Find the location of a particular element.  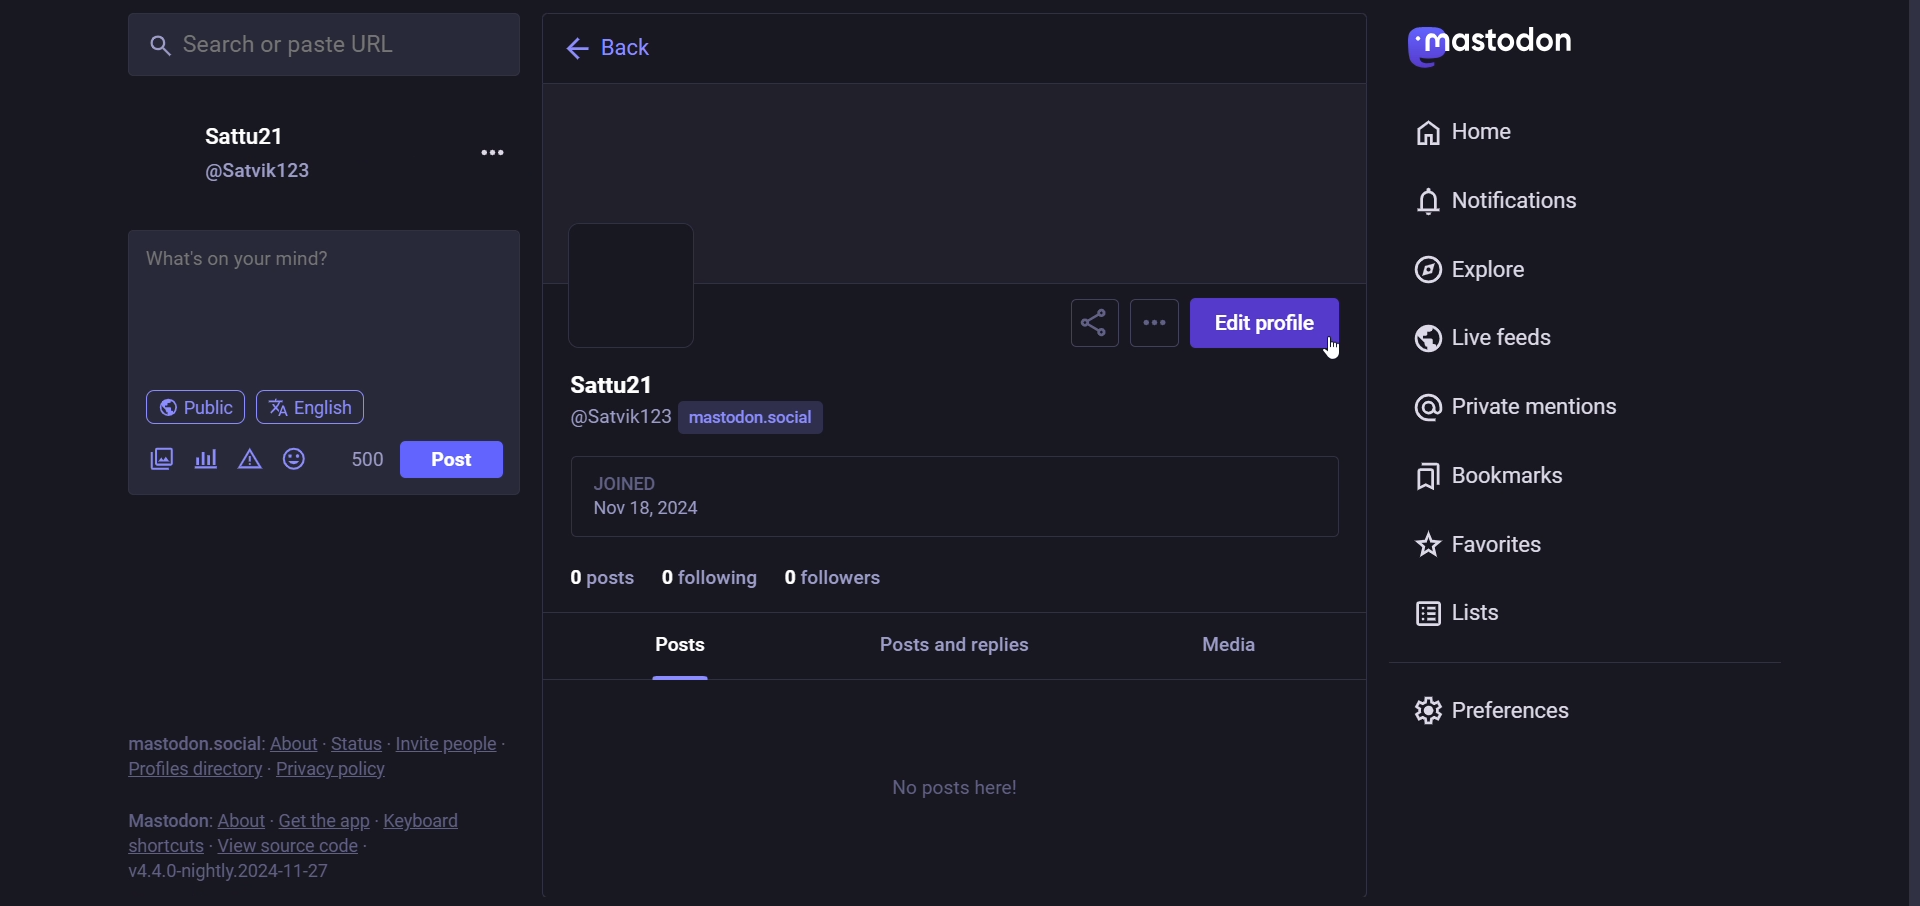

content warning is located at coordinates (251, 463).